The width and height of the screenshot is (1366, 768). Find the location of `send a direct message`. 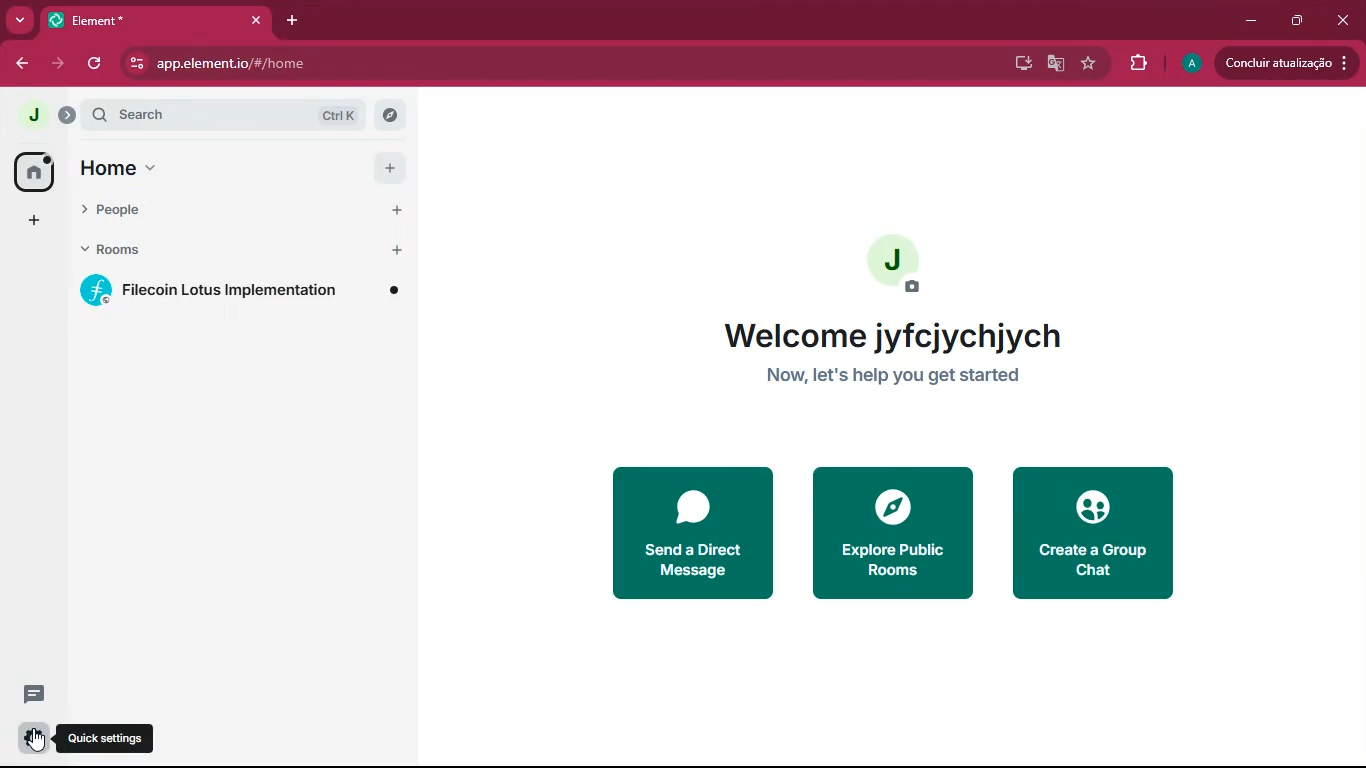

send a direct message is located at coordinates (690, 530).